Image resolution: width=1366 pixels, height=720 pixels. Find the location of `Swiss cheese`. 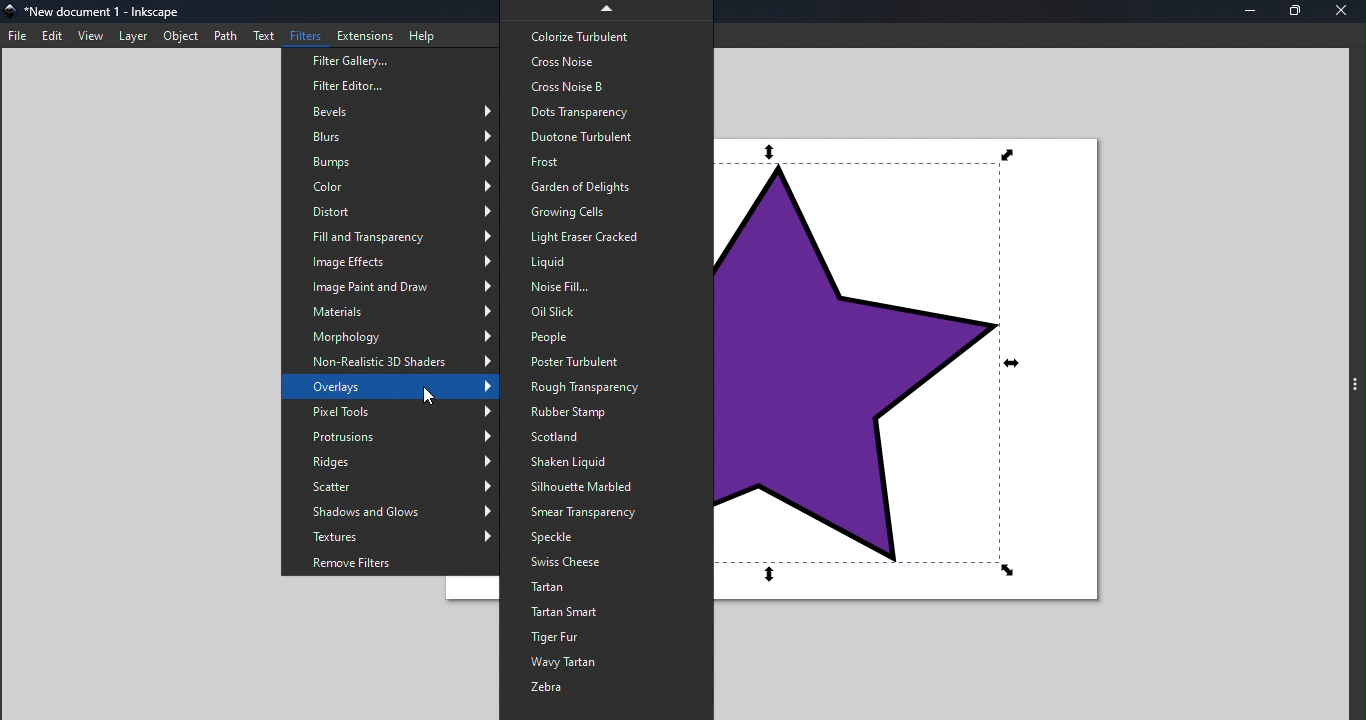

Swiss cheese is located at coordinates (607, 563).